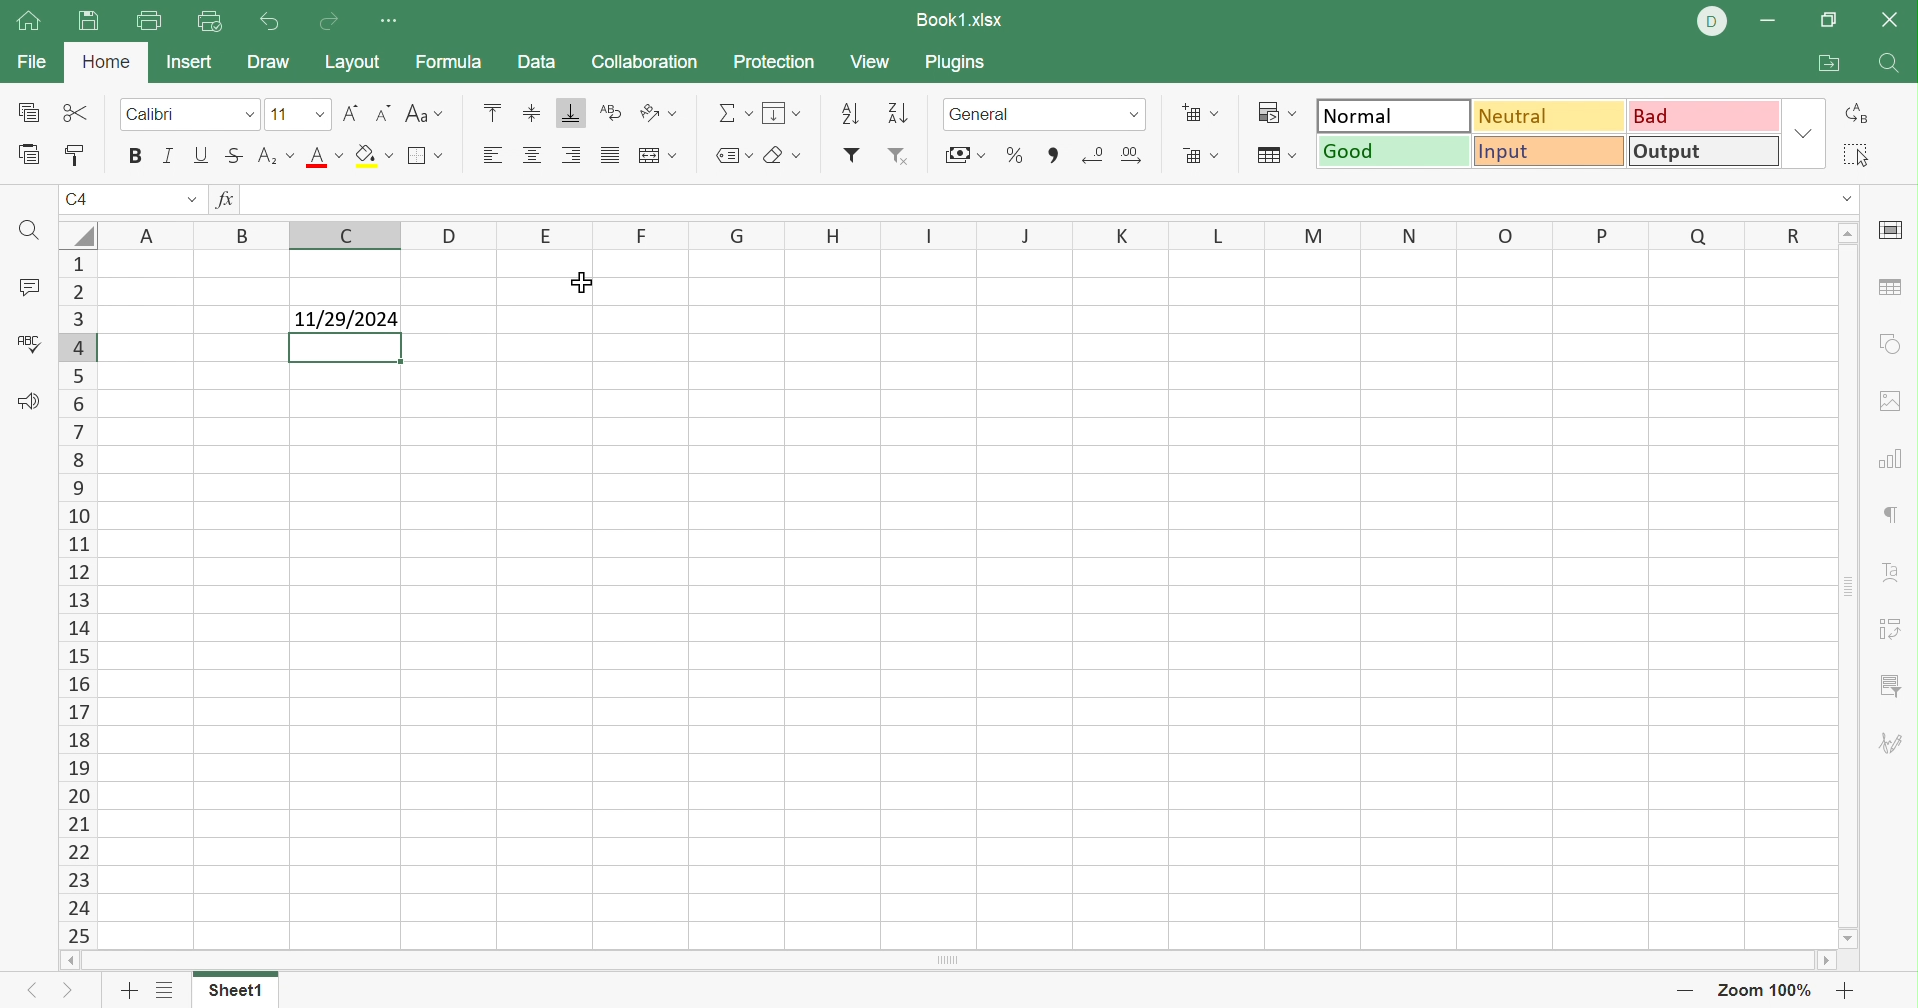 This screenshot has height=1008, width=1918. I want to click on General, so click(990, 115).